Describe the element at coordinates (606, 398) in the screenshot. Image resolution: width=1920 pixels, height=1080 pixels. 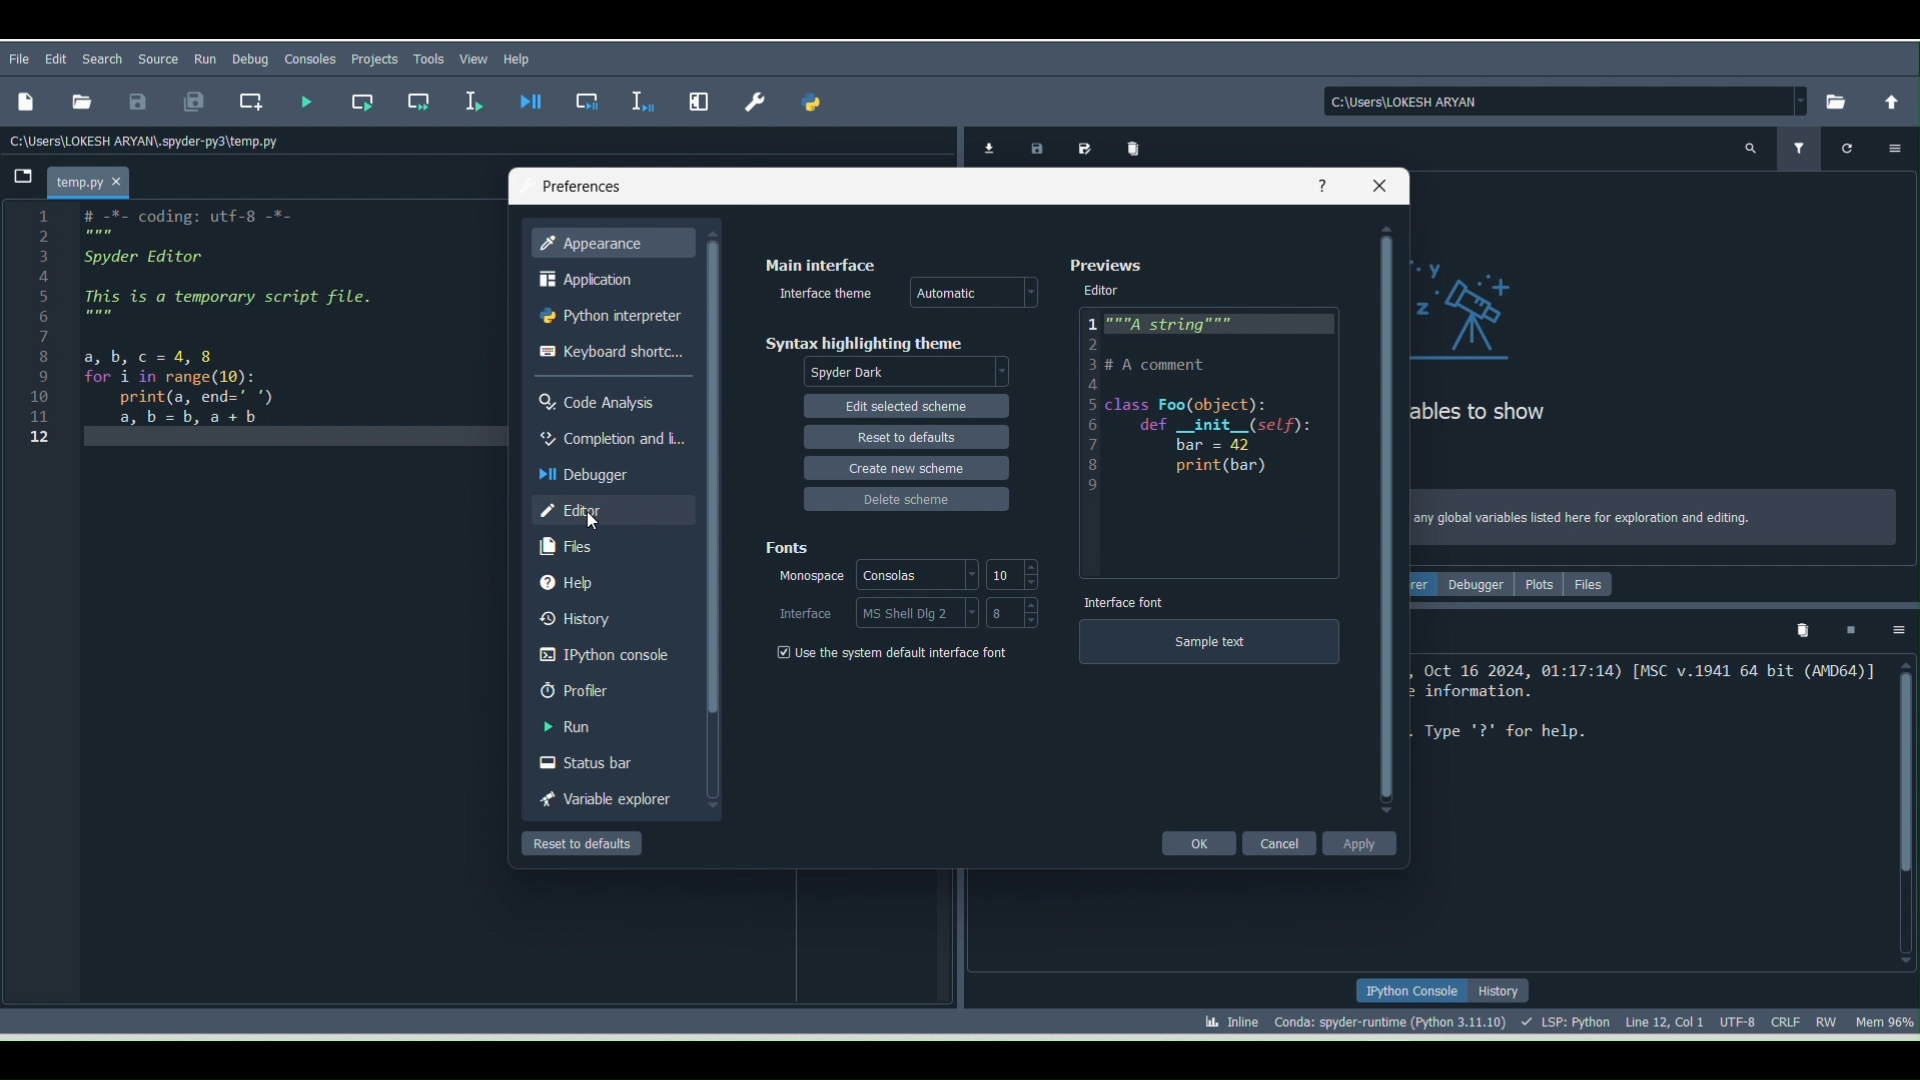
I see `Code Analysis` at that location.